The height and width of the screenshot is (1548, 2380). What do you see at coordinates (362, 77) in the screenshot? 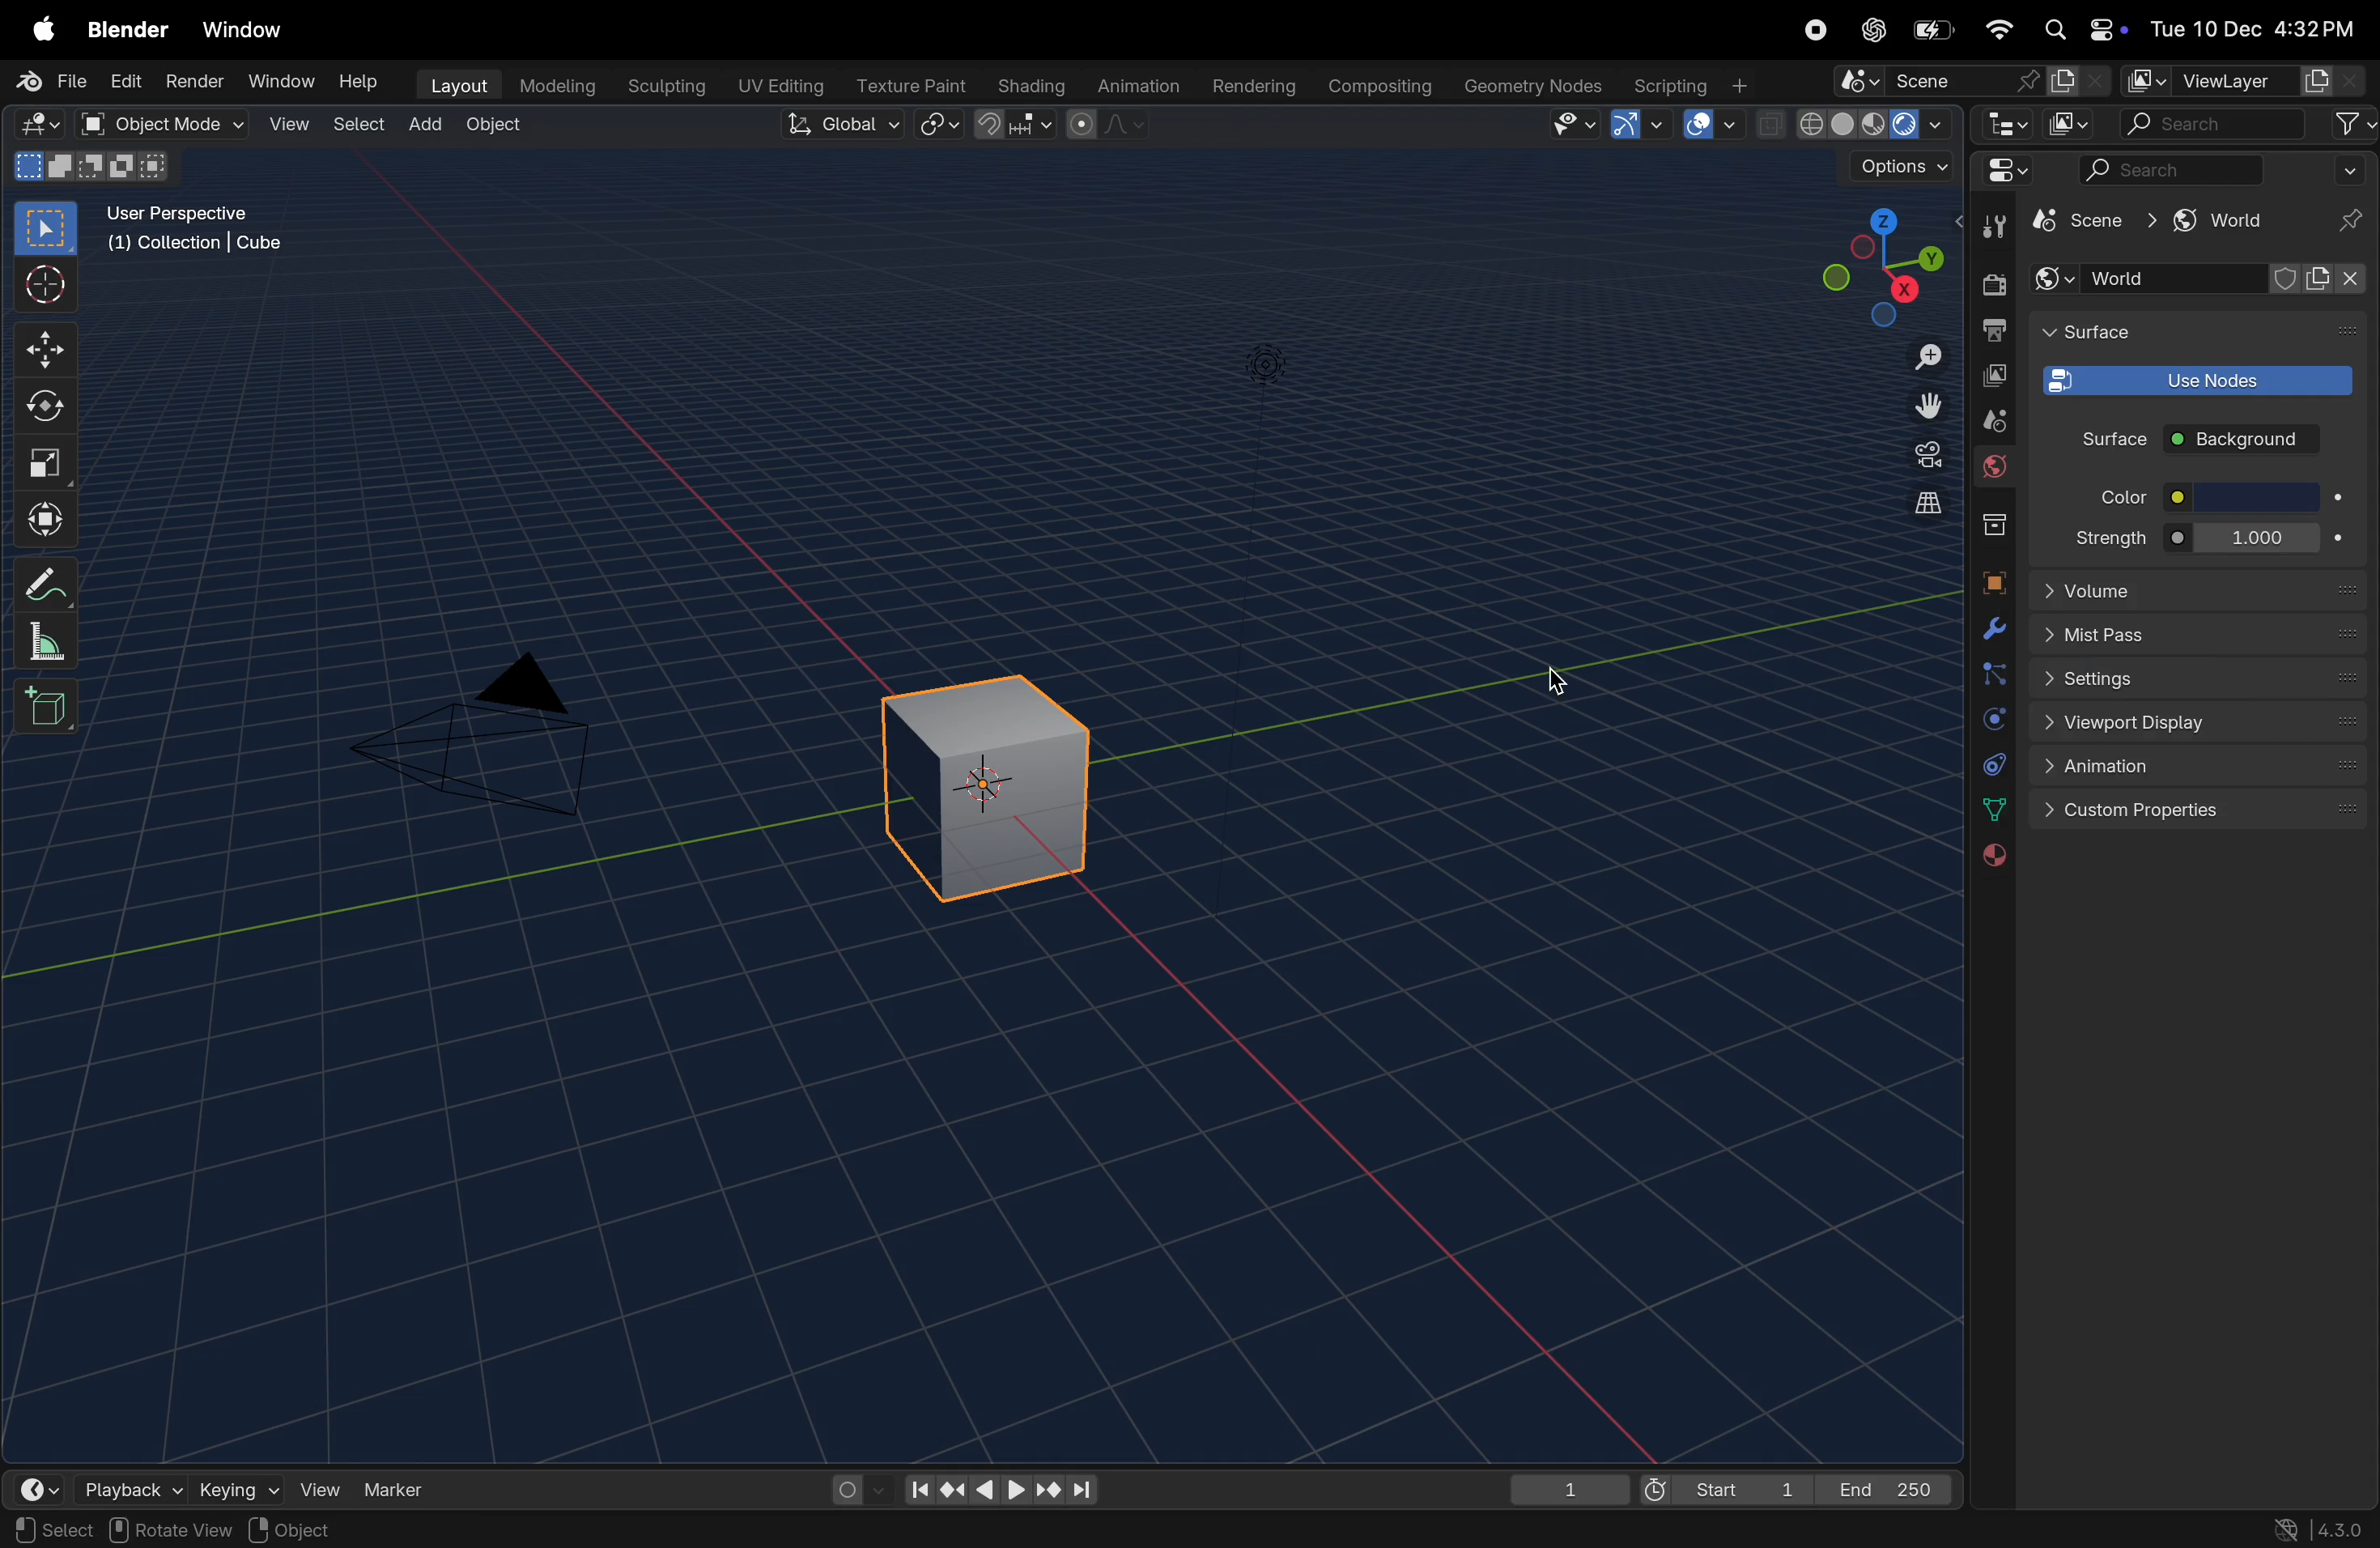
I see `Help` at bounding box center [362, 77].